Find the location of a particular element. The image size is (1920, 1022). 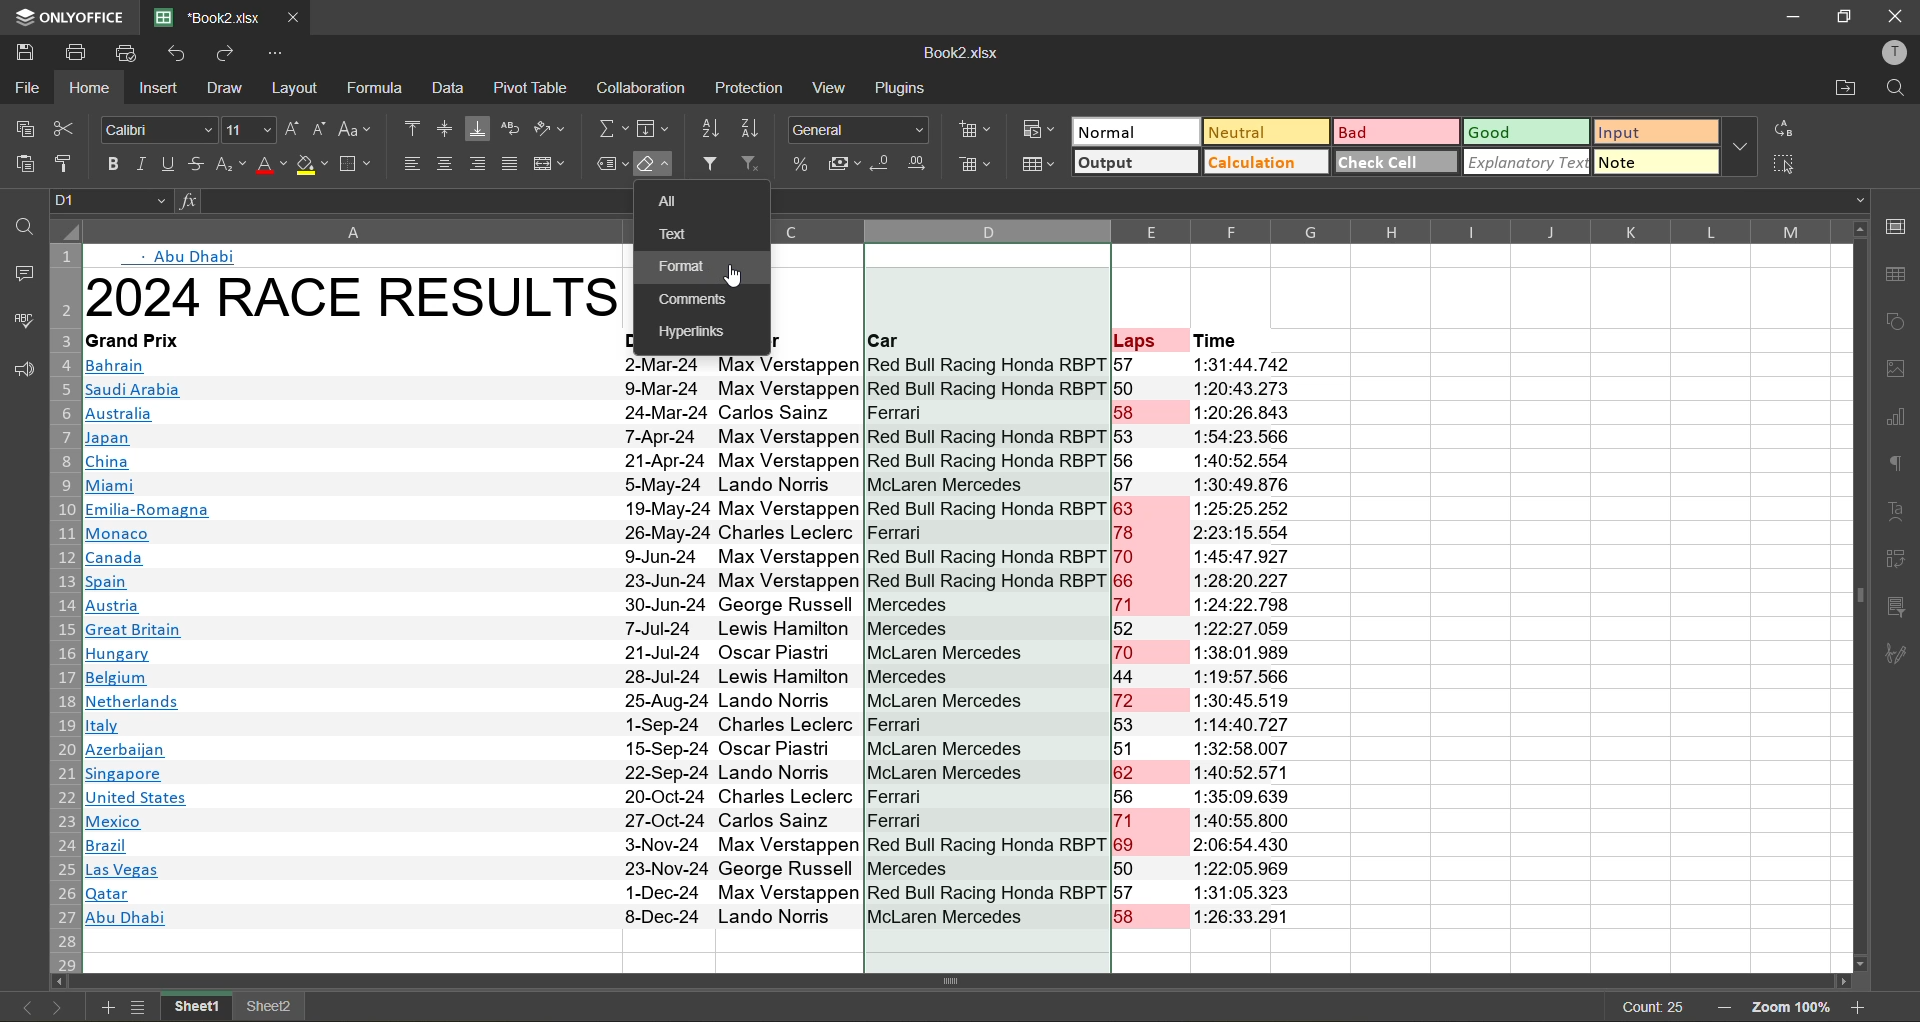

clear is located at coordinates (656, 165).